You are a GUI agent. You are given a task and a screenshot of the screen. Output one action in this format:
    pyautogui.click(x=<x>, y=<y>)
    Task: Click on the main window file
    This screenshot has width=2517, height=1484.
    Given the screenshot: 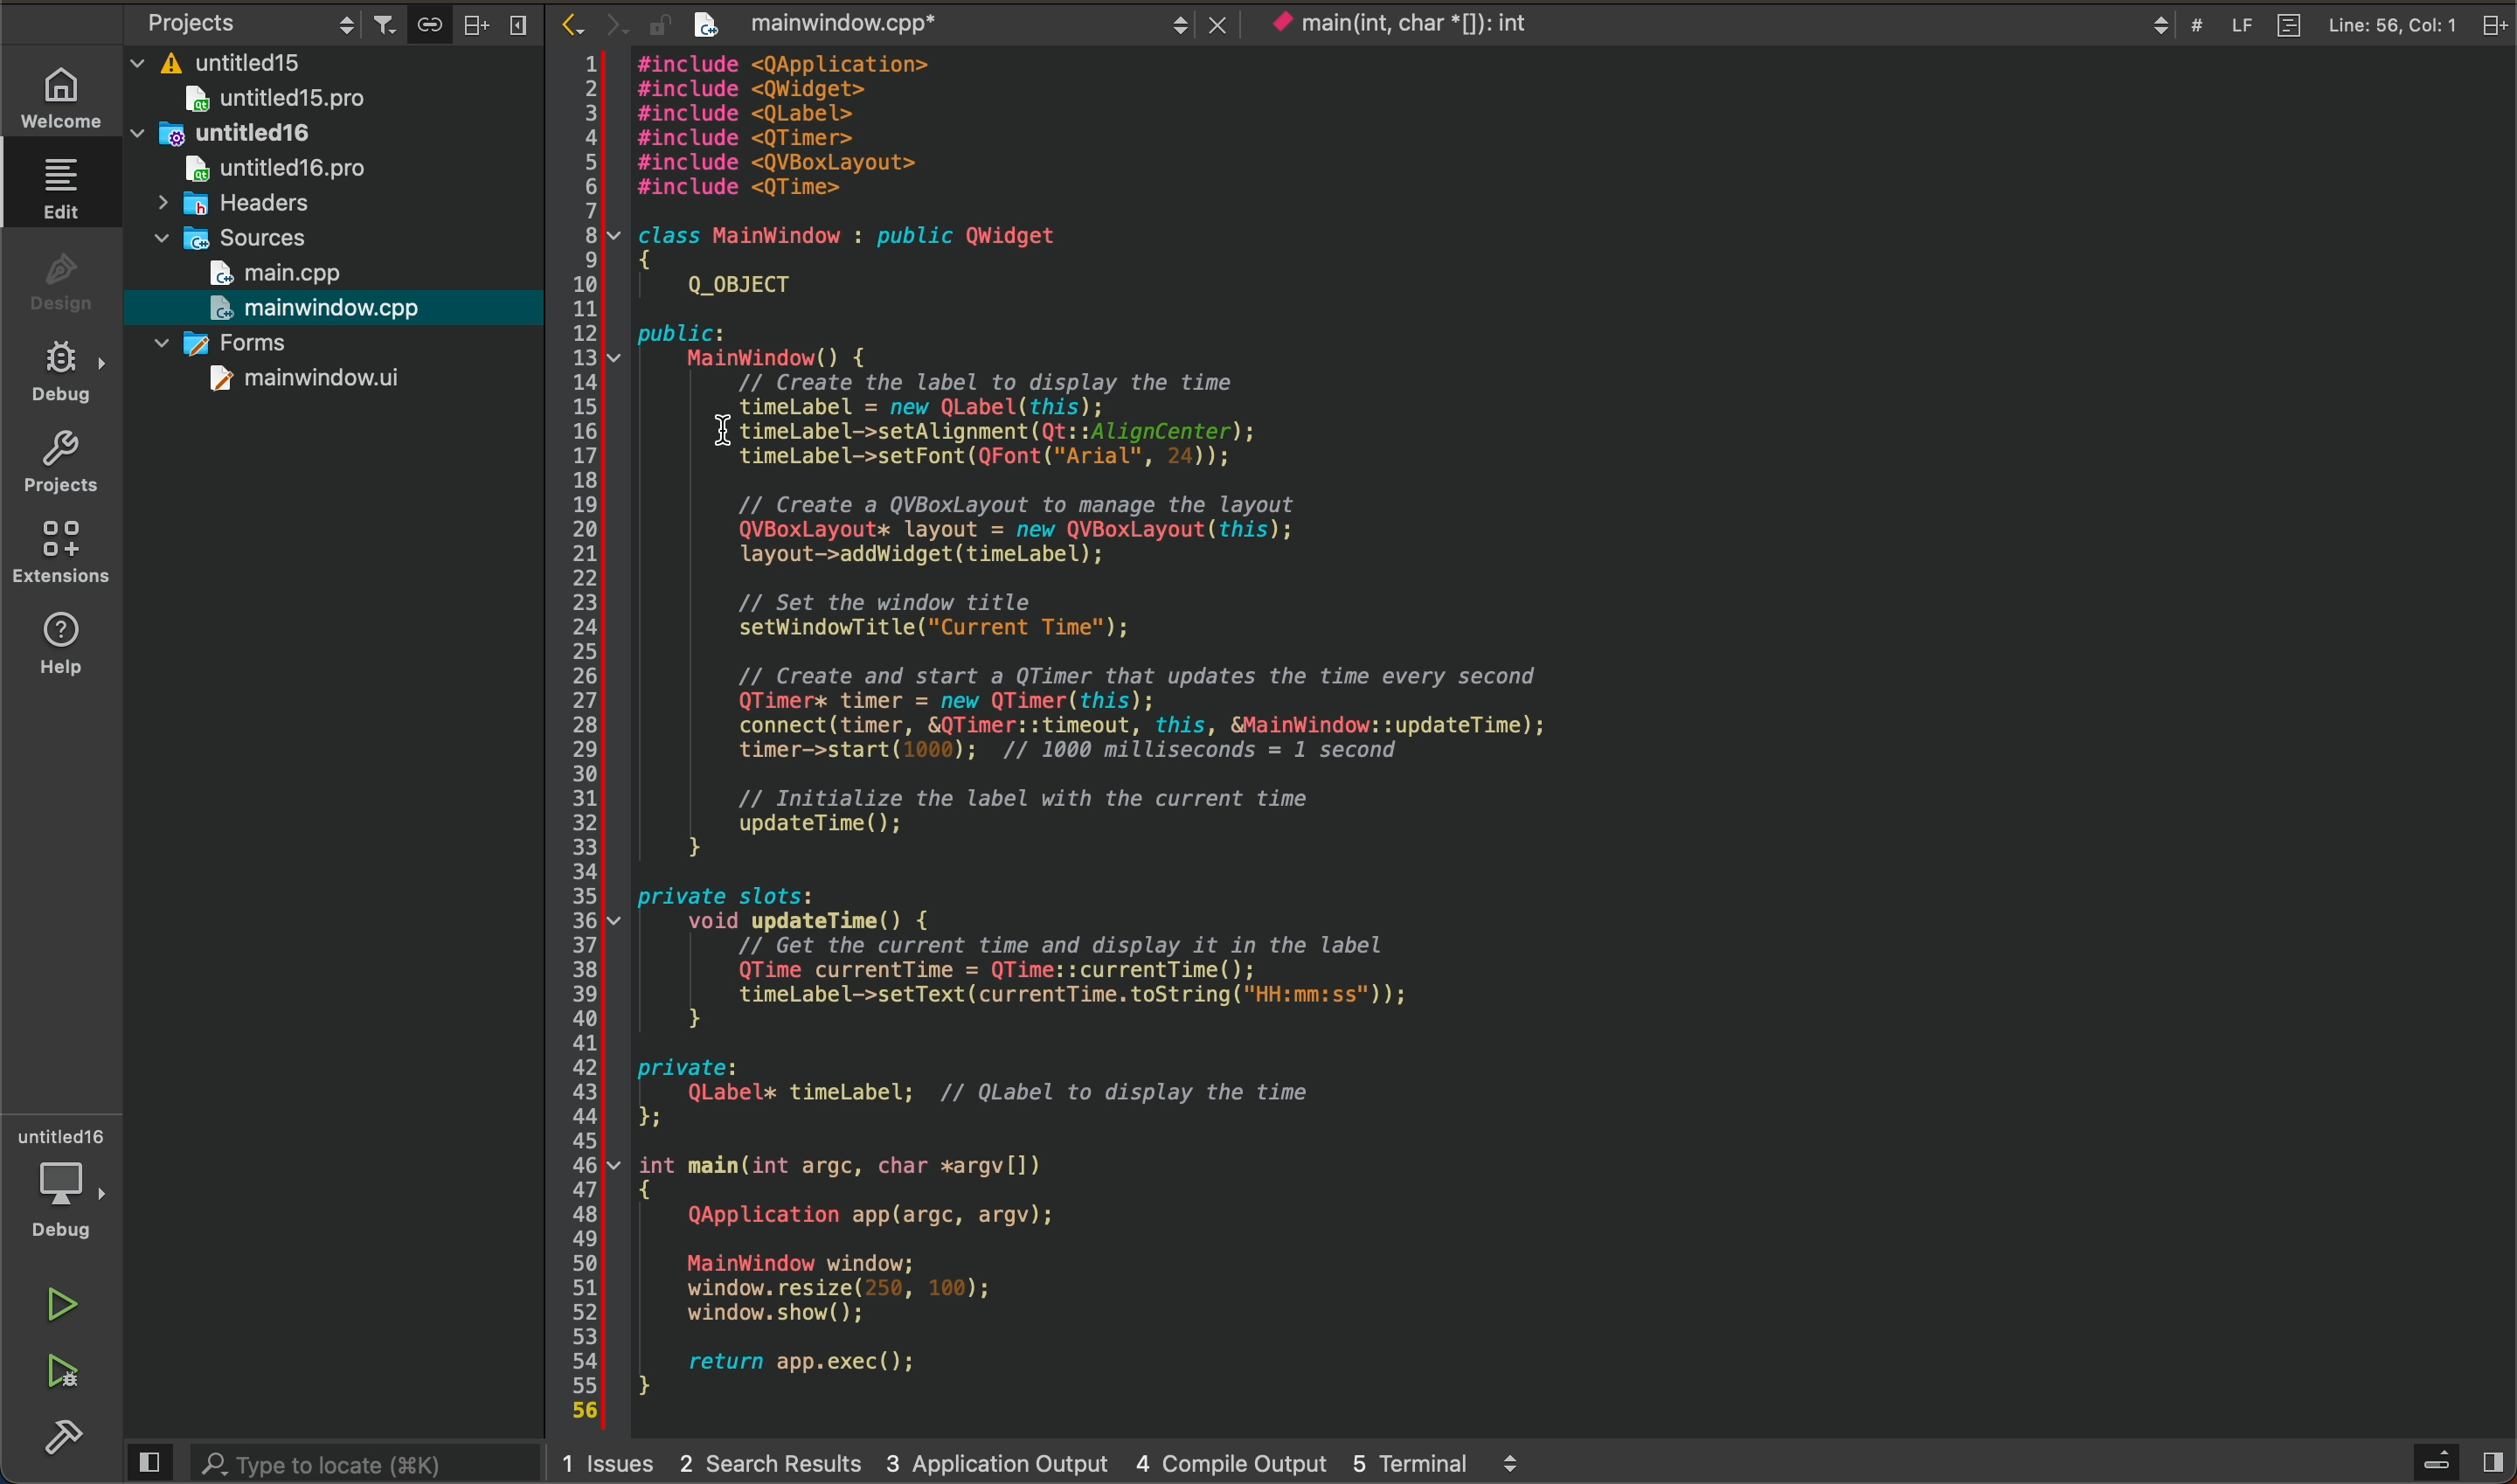 What is the action you would take?
    pyautogui.click(x=325, y=309)
    